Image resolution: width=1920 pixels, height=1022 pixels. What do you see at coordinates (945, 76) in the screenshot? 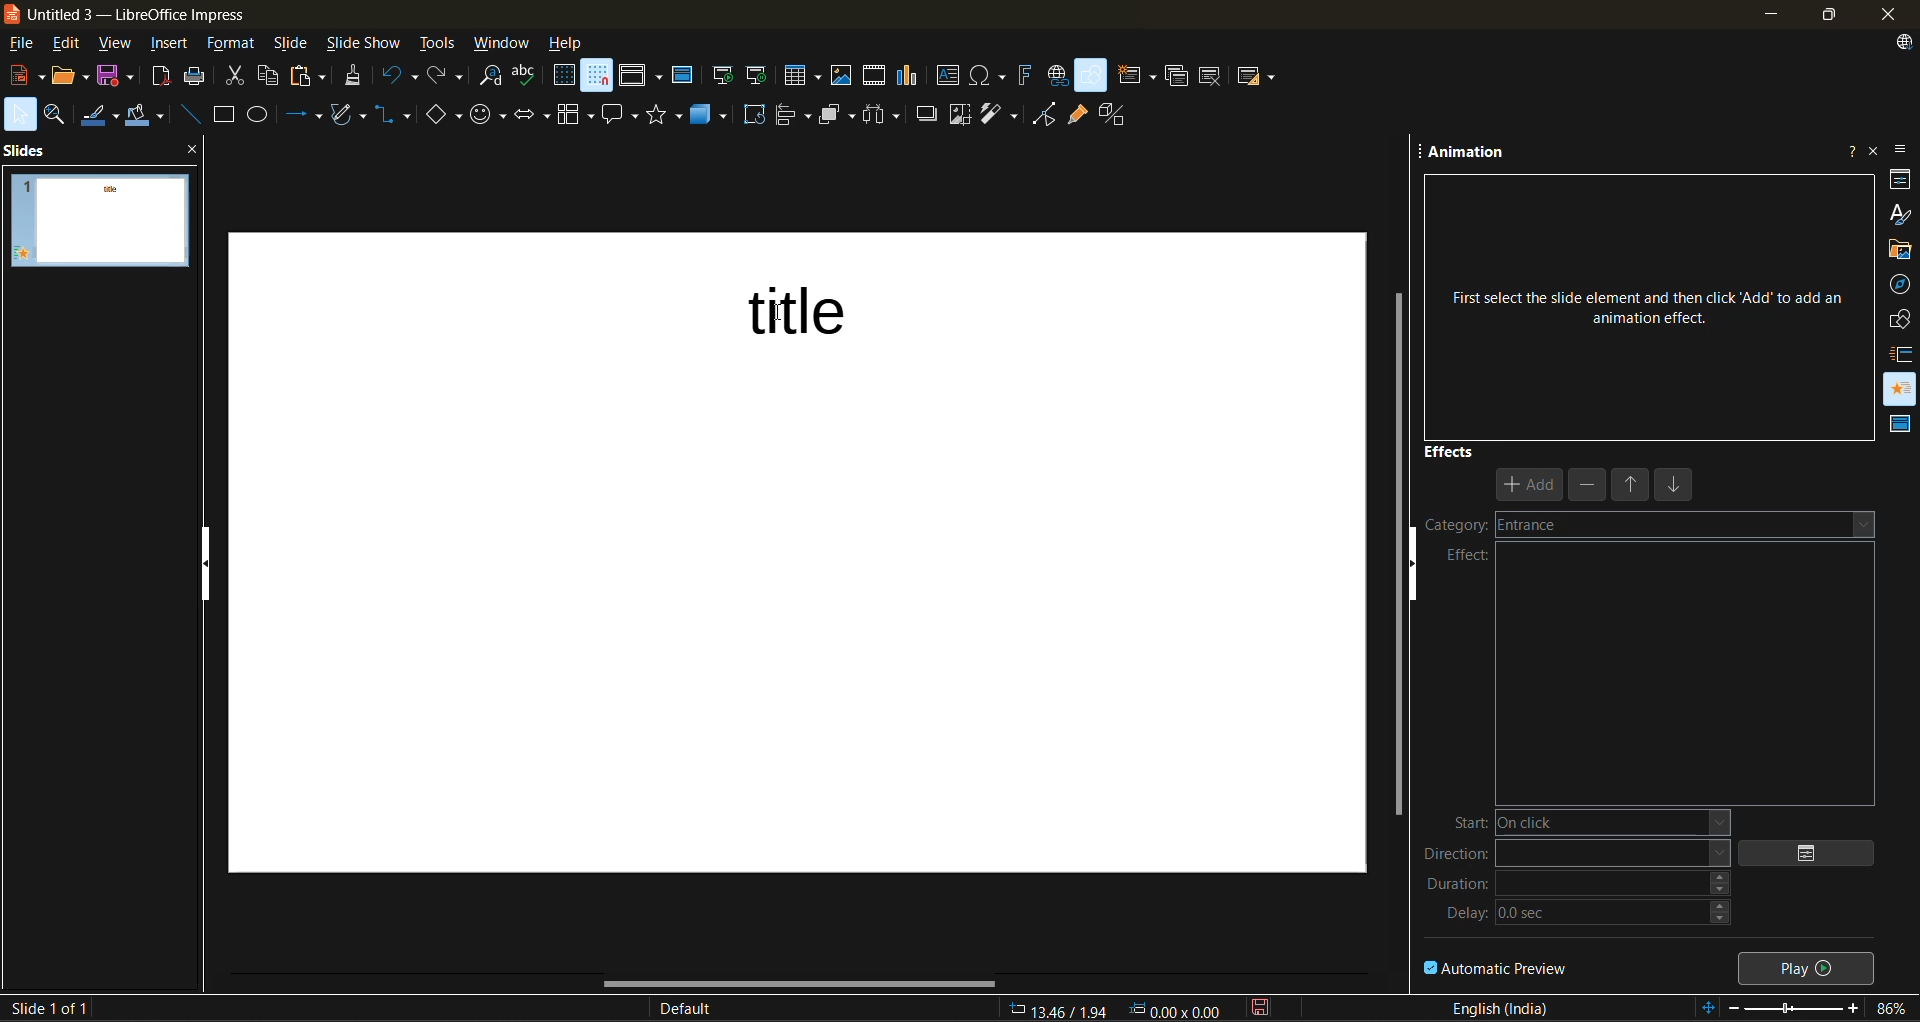
I see `insert text box` at bounding box center [945, 76].